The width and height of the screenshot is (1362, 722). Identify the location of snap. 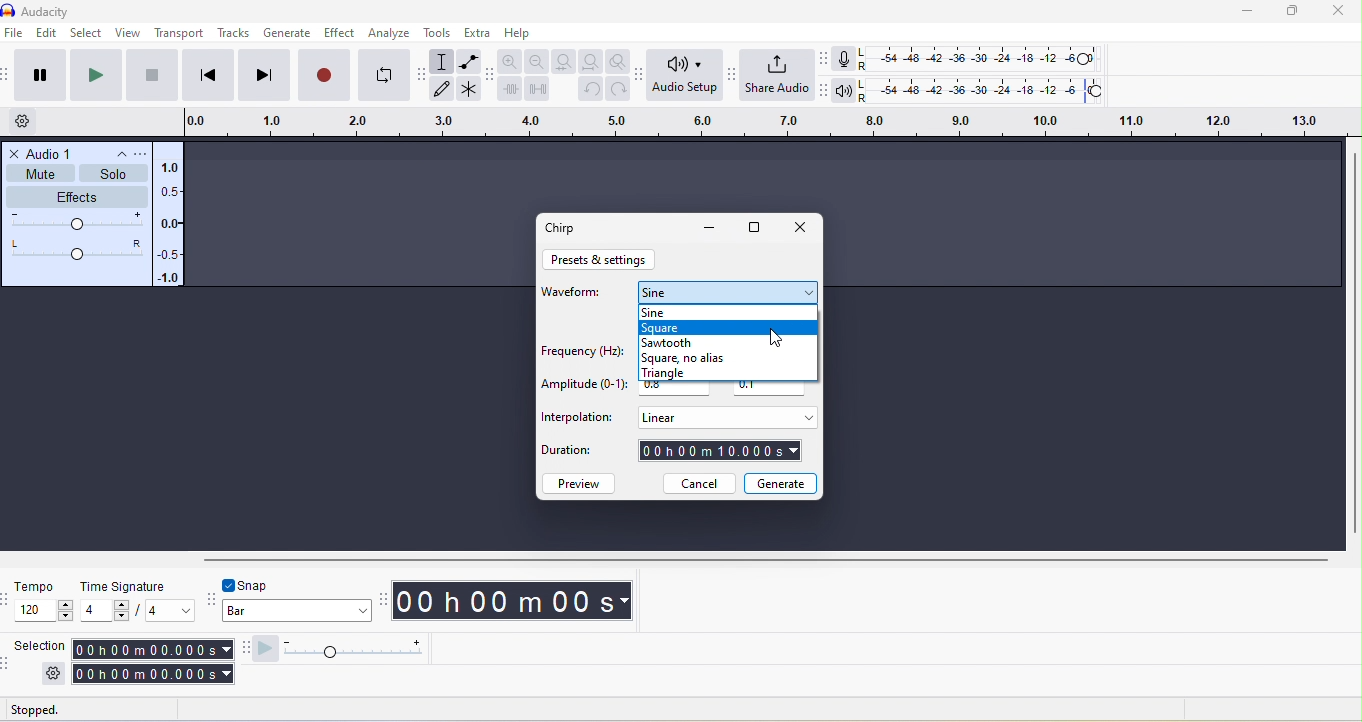
(264, 584).